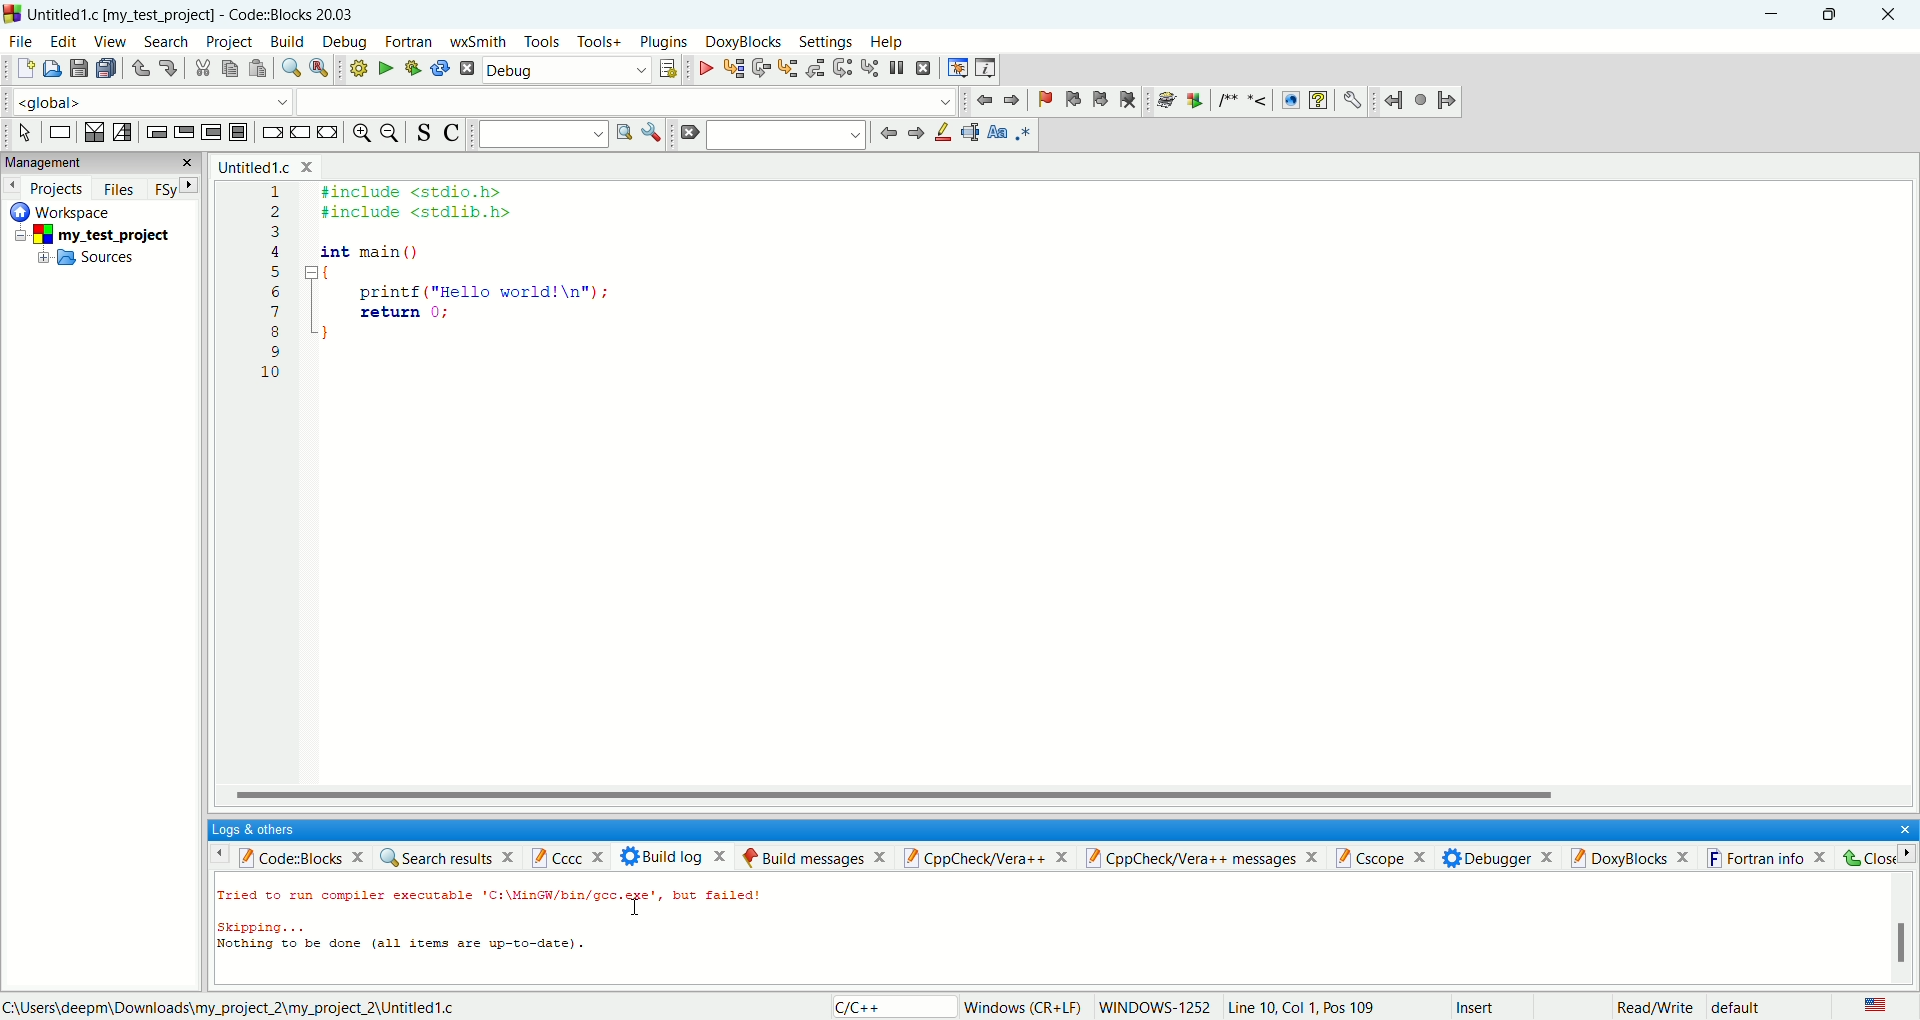 The height and width of the screenshot is (1020, 1920). I want to click on undo, so click(137, 69).